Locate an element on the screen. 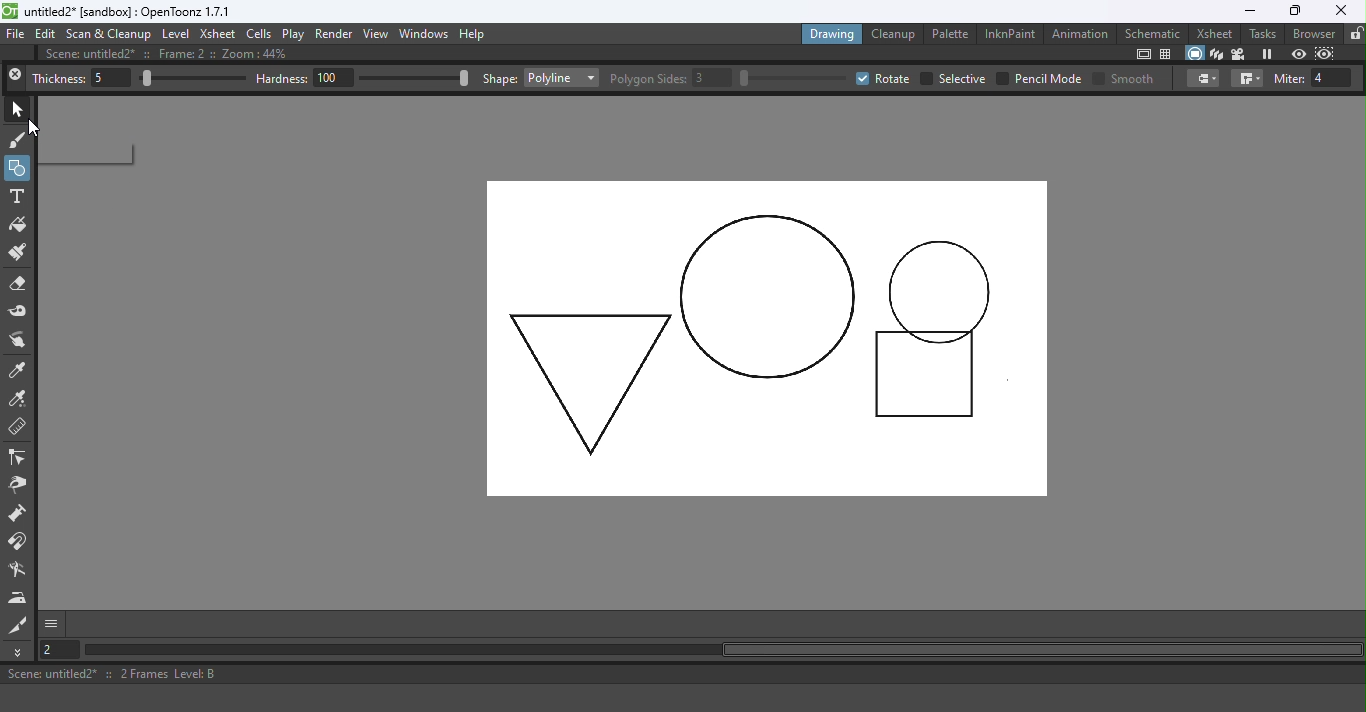 The width and height of the screenshot is (1366, 712). Camera view is located at coordinates (1238, 55).